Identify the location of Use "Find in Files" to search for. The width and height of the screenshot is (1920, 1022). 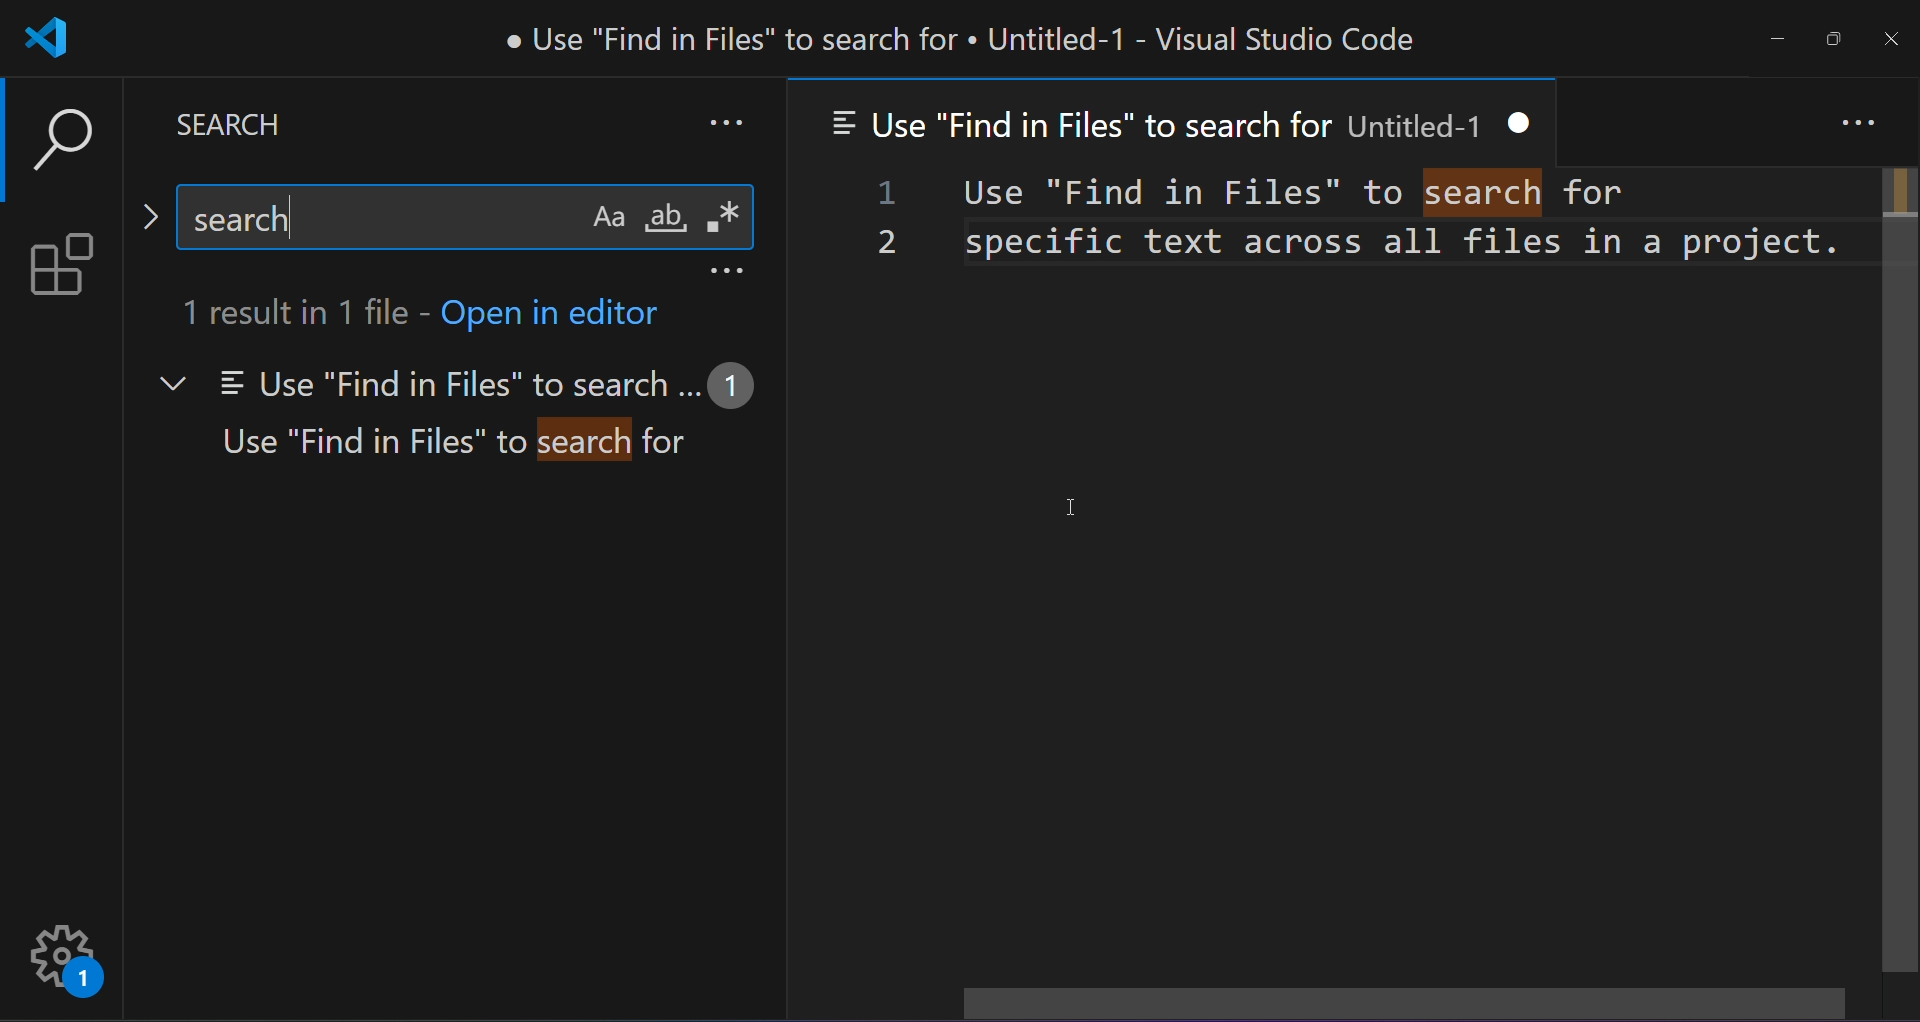
(1079, 125).